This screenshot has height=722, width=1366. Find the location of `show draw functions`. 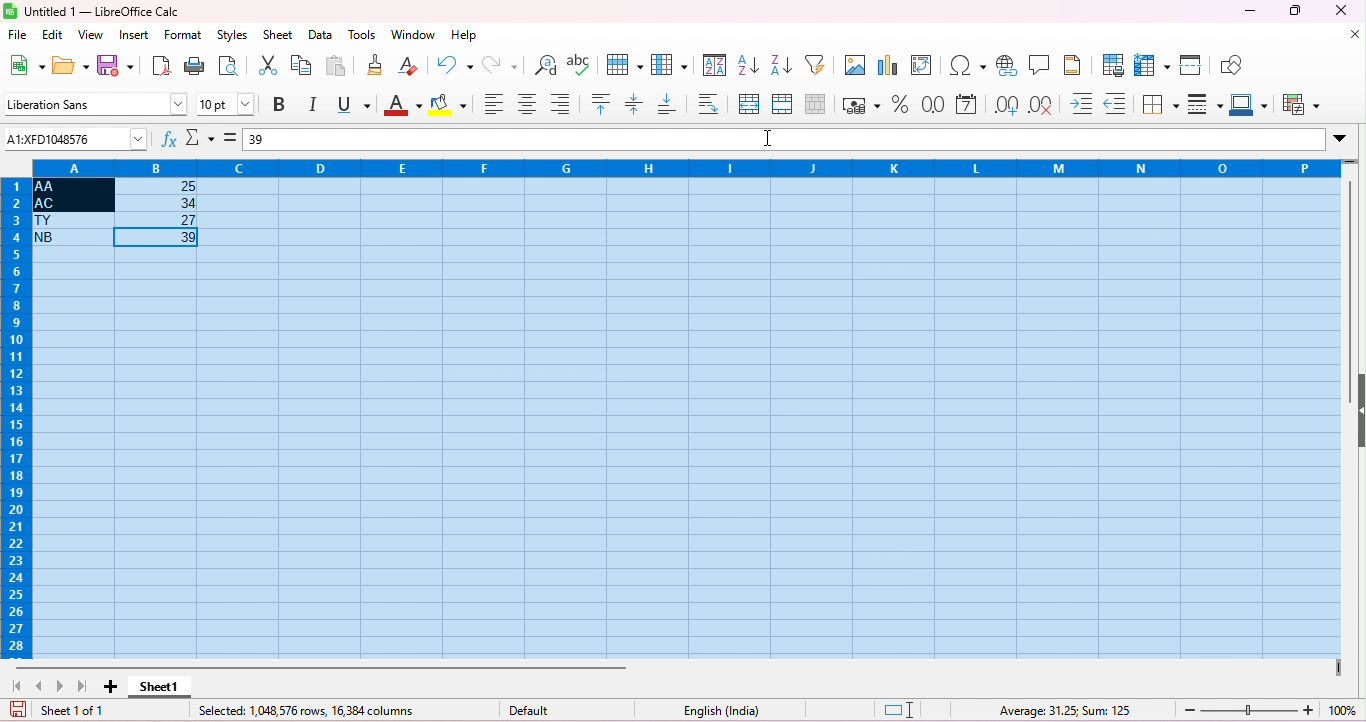

show draw functions is located at coordinates (1232, 63).